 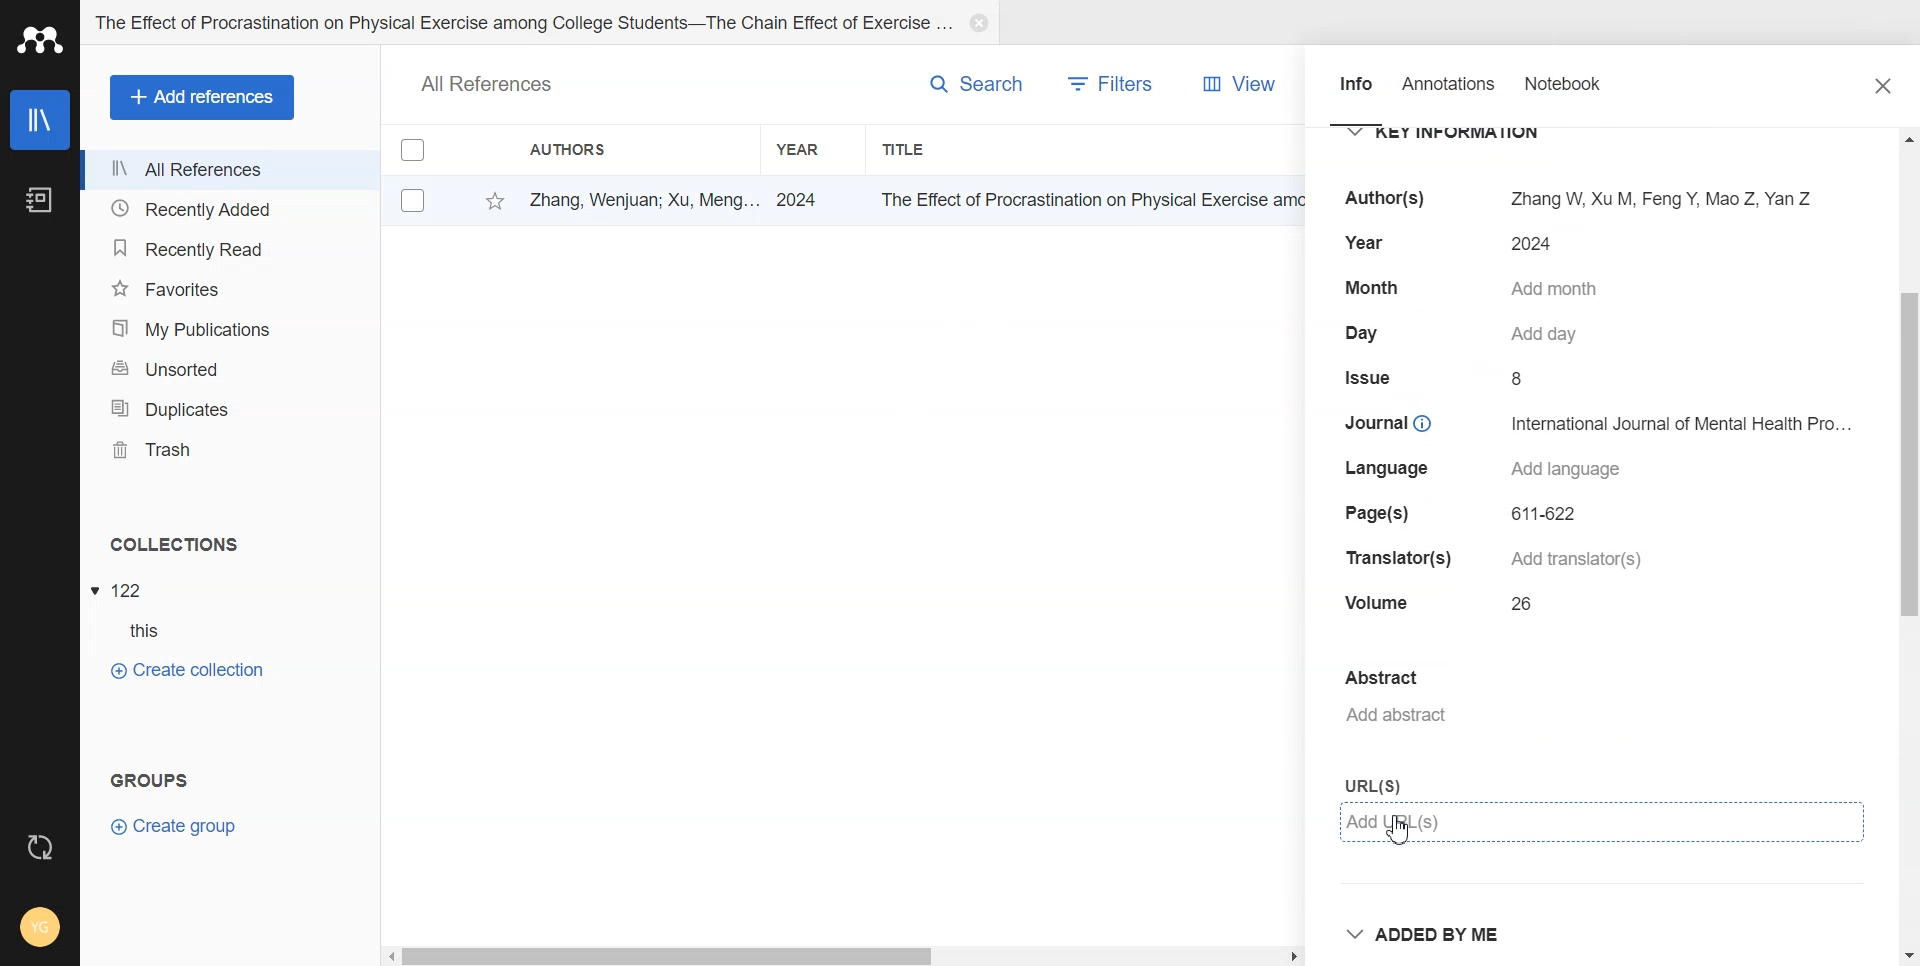 I want to click on Add Refrences, so click(x=202, y=97).